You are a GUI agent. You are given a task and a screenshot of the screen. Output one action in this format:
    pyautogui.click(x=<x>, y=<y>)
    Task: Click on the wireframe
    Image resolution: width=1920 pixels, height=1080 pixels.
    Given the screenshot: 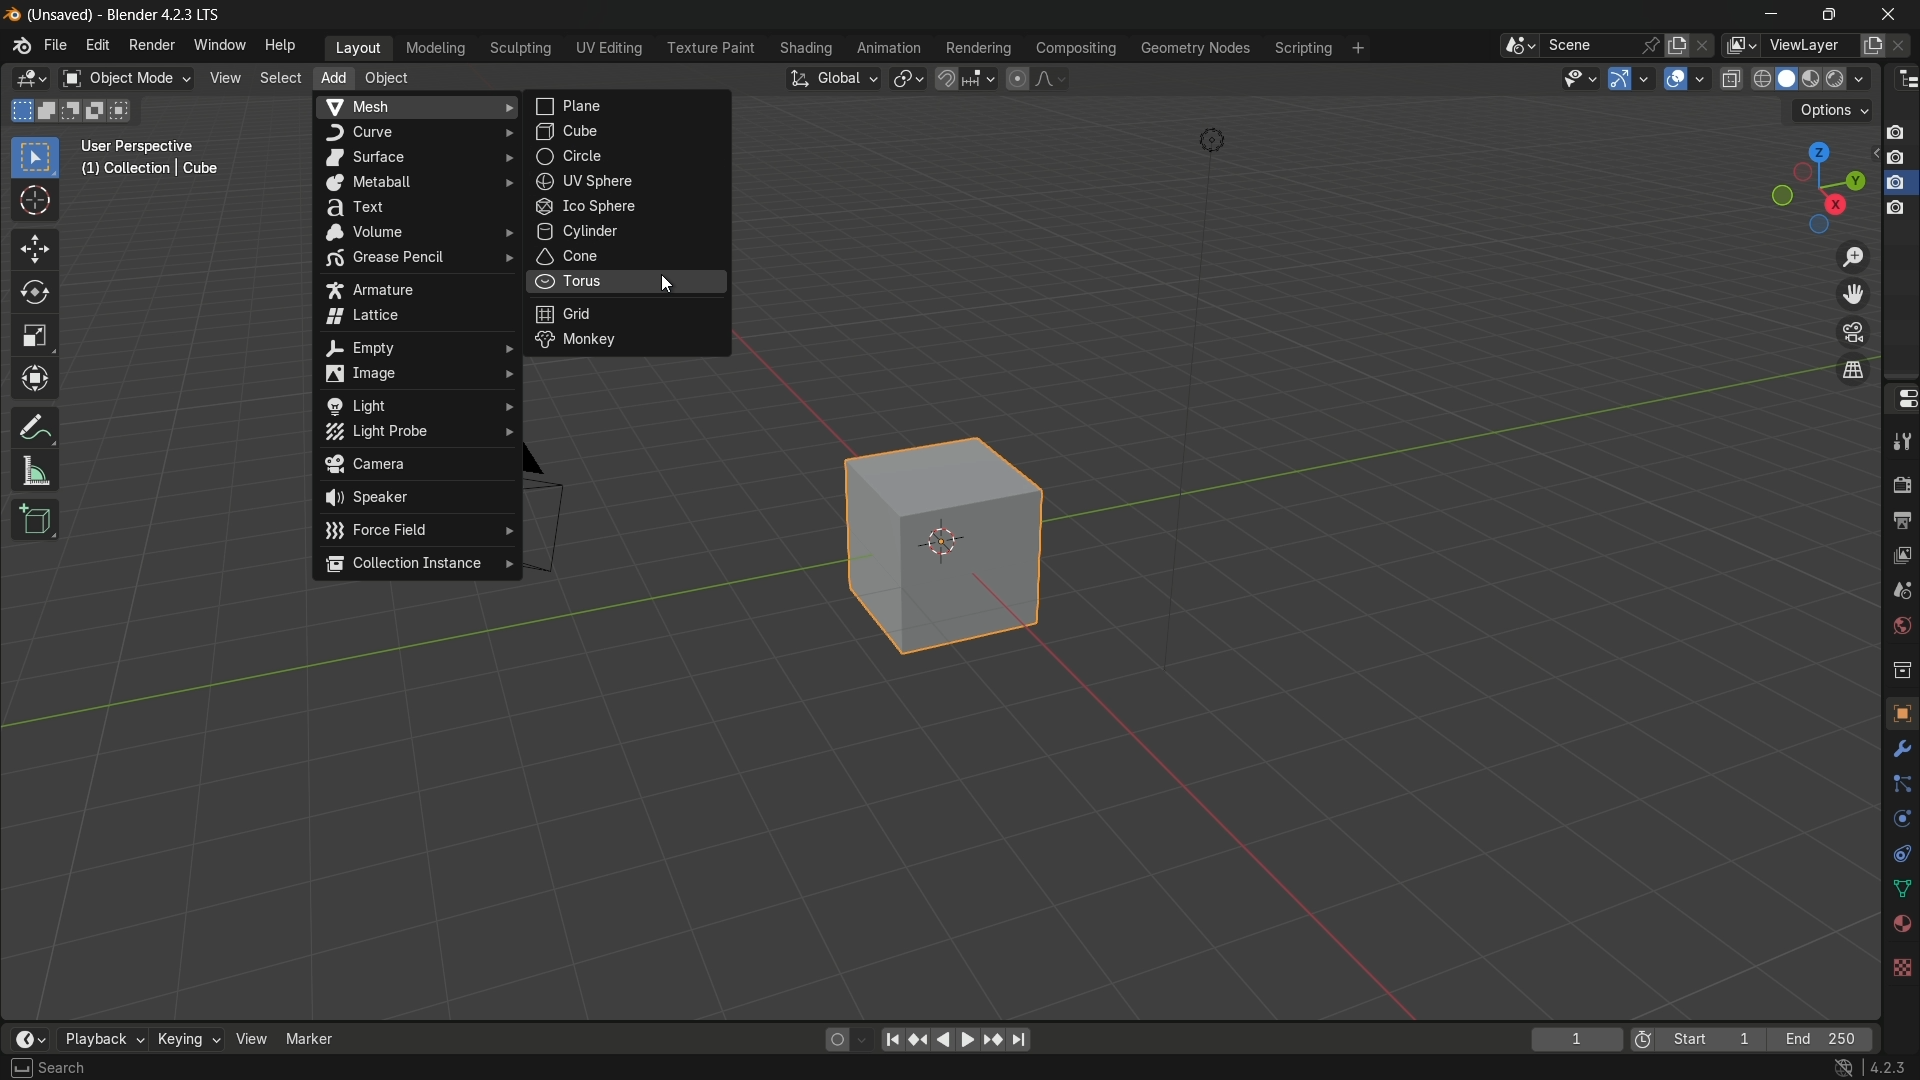 What is the action you would take?
    pyautogui.click(x=1762, y=78)
    